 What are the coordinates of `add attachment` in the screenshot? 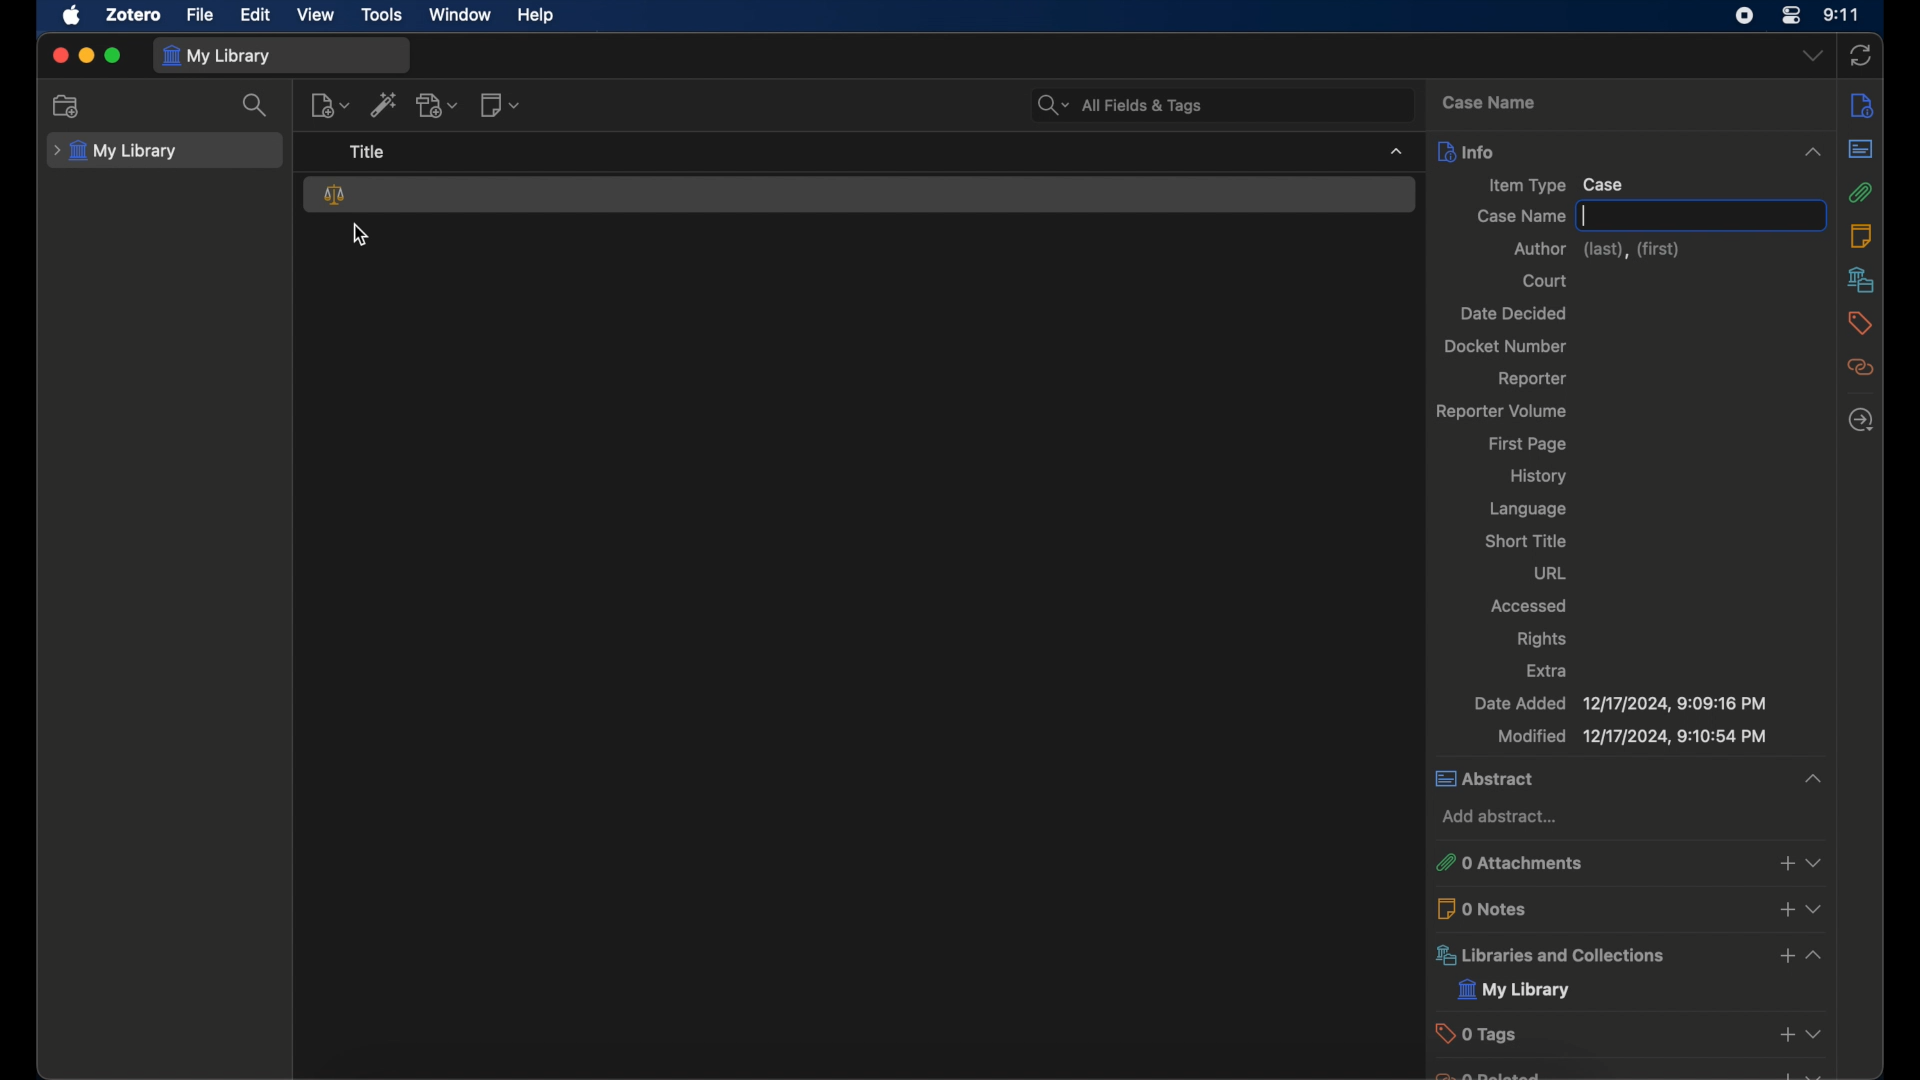 It's located at (439, 105).